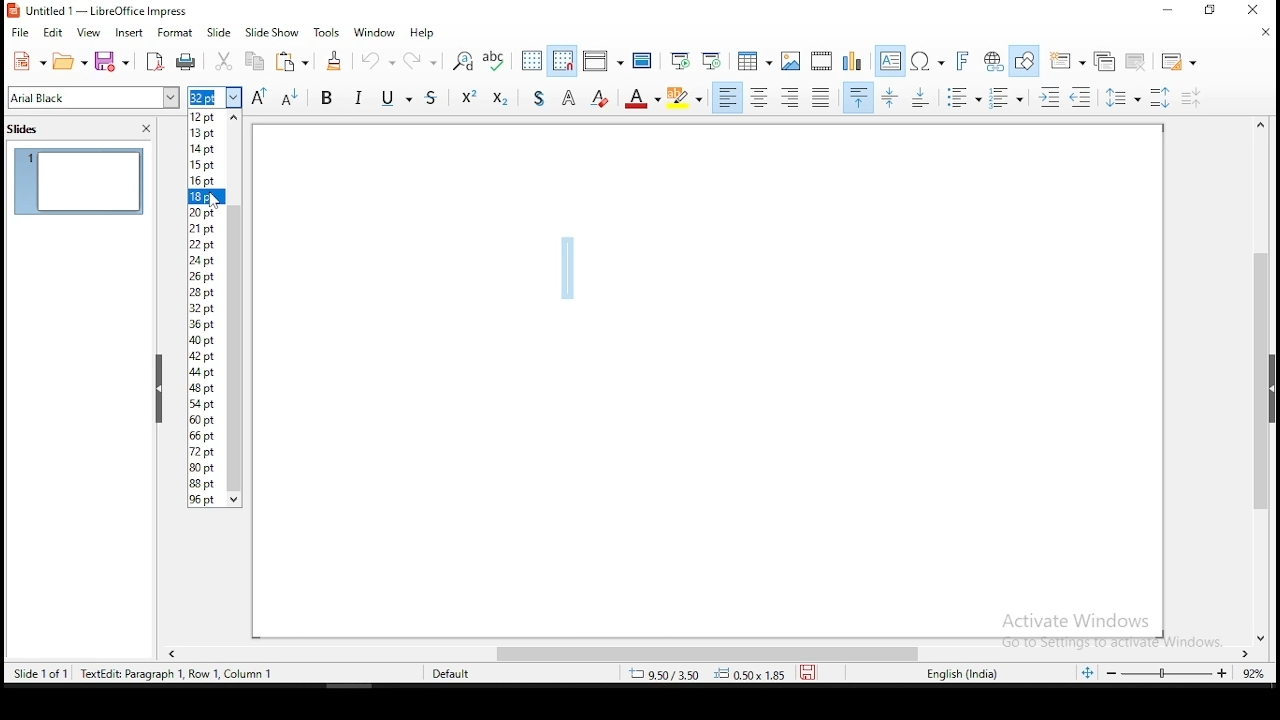 This screenshot has height=720, width=1280. Describe the element at coordinates (207, 196) in the screenshot. I see `18` at that location.